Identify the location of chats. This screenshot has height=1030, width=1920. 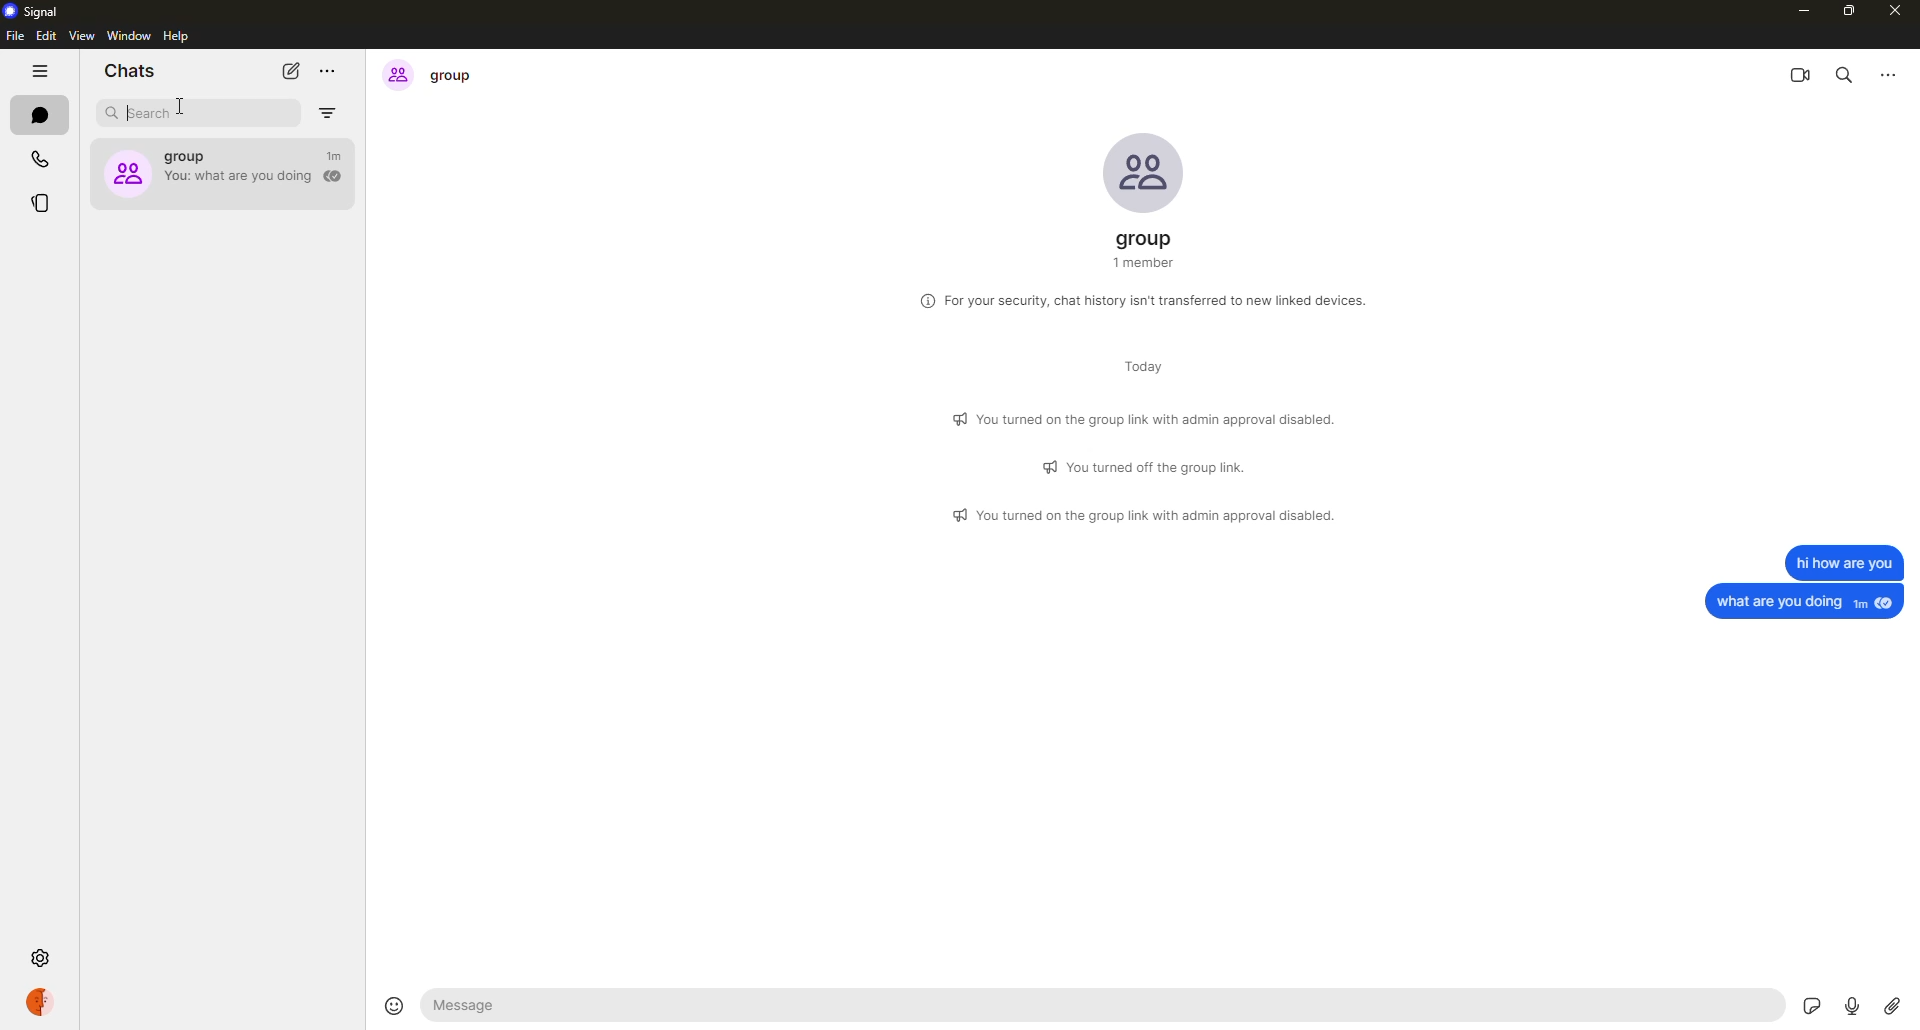
(128, 72).